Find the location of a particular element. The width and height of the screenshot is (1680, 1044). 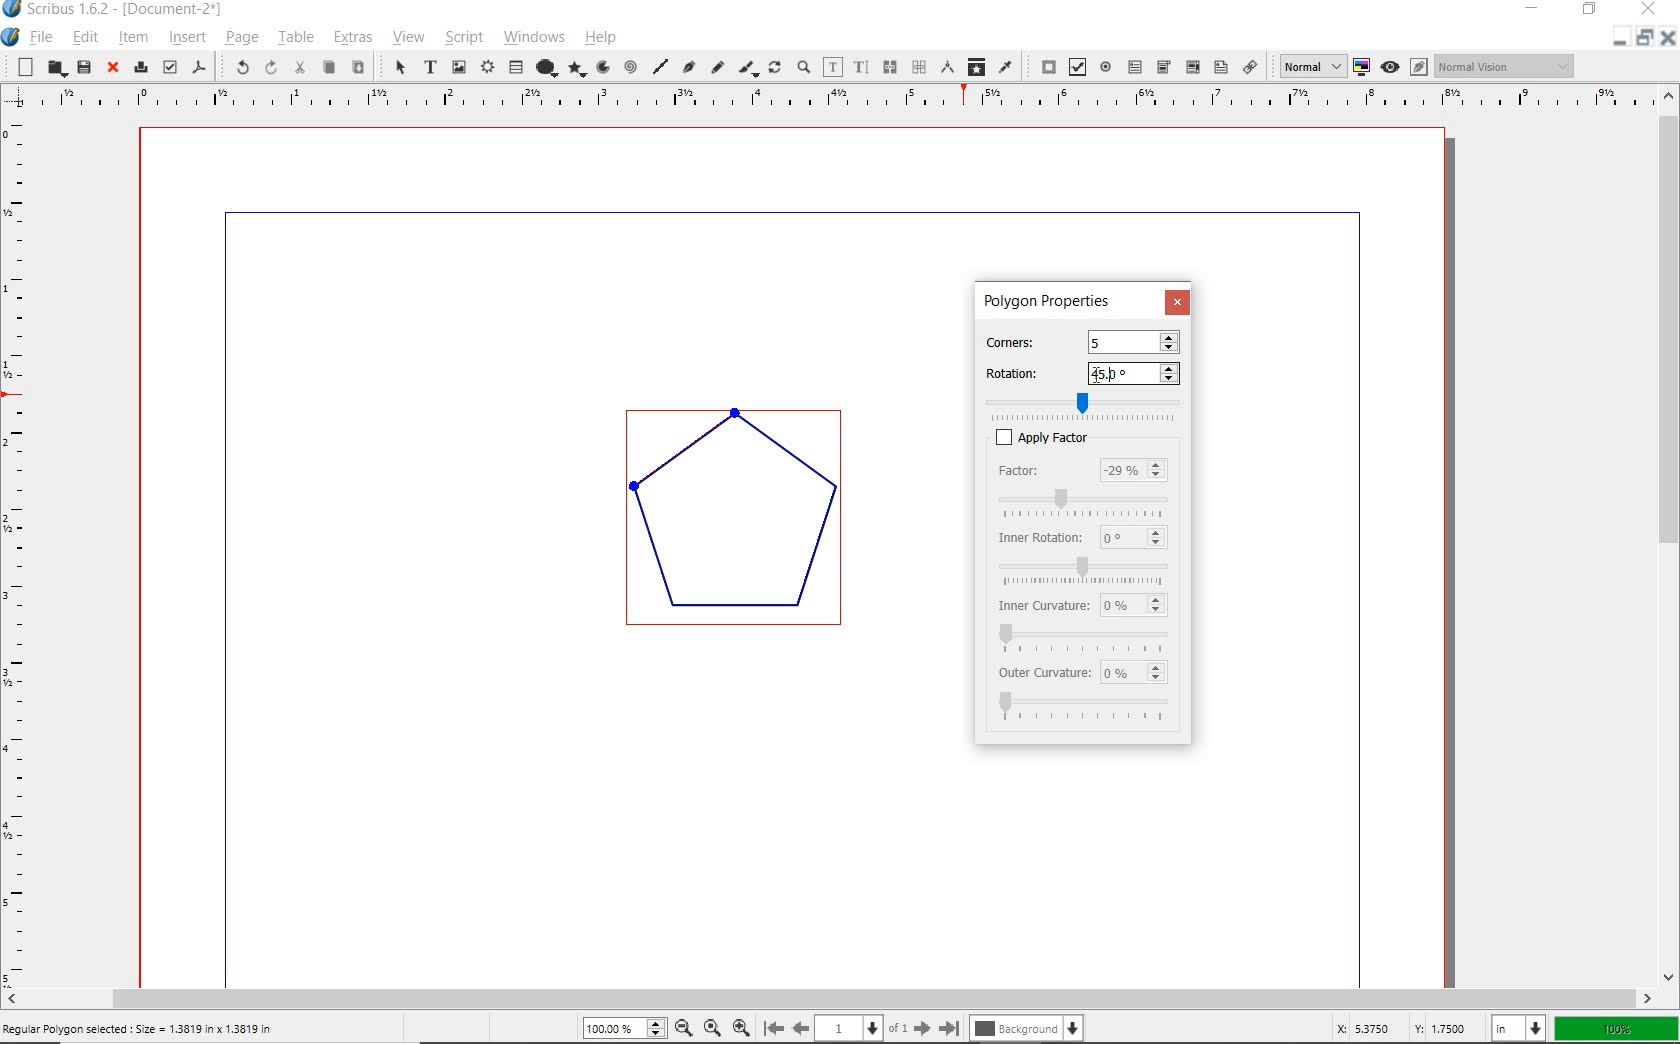

preview mode is located at coordinates (1403, 67).